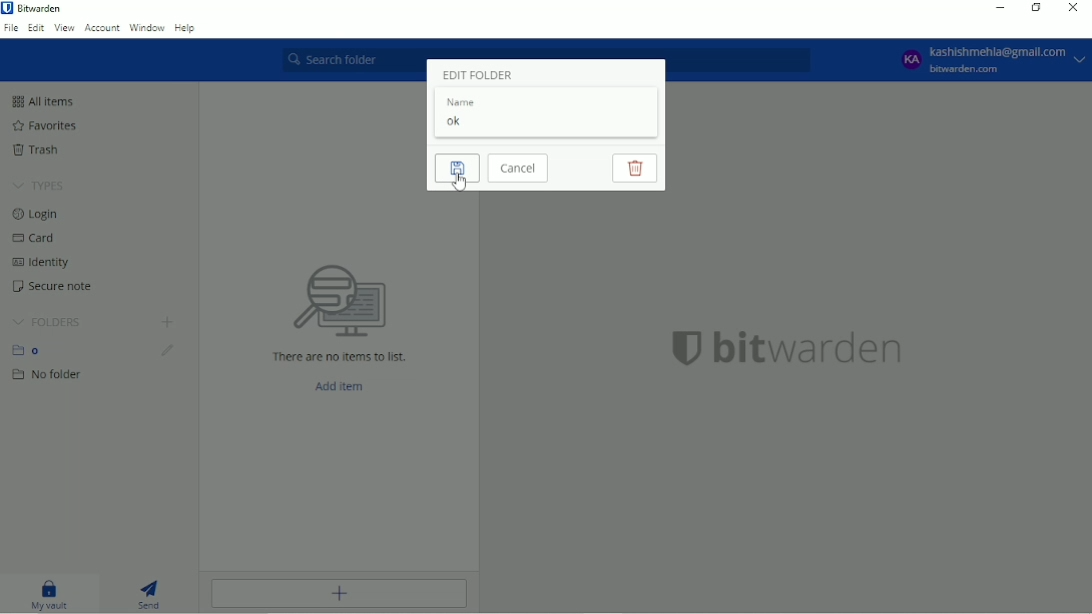 The image size is (1092, 614). I want to click on There are no items to list., so click(340, 357).